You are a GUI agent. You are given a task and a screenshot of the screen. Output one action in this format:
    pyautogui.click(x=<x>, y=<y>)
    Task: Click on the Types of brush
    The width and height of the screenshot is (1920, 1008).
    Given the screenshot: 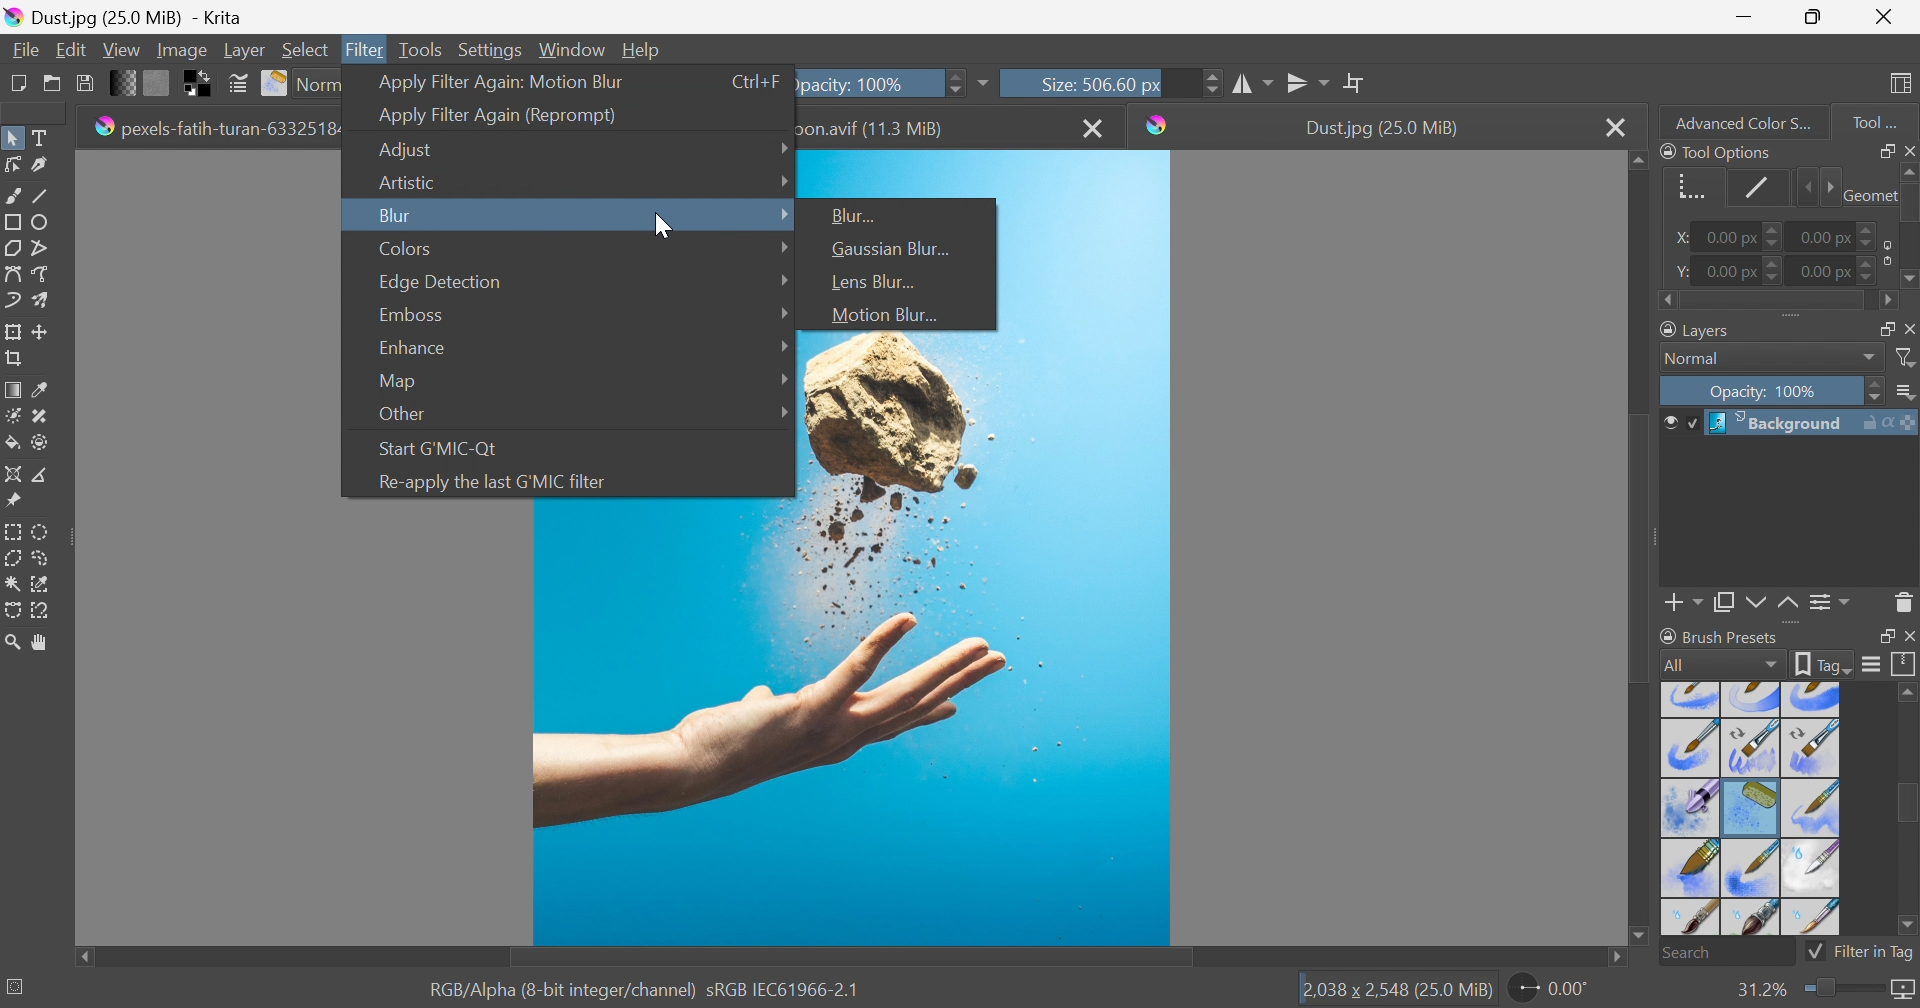 What is the action you would take?
    pyautogui.click(x=1747, y=807)
    